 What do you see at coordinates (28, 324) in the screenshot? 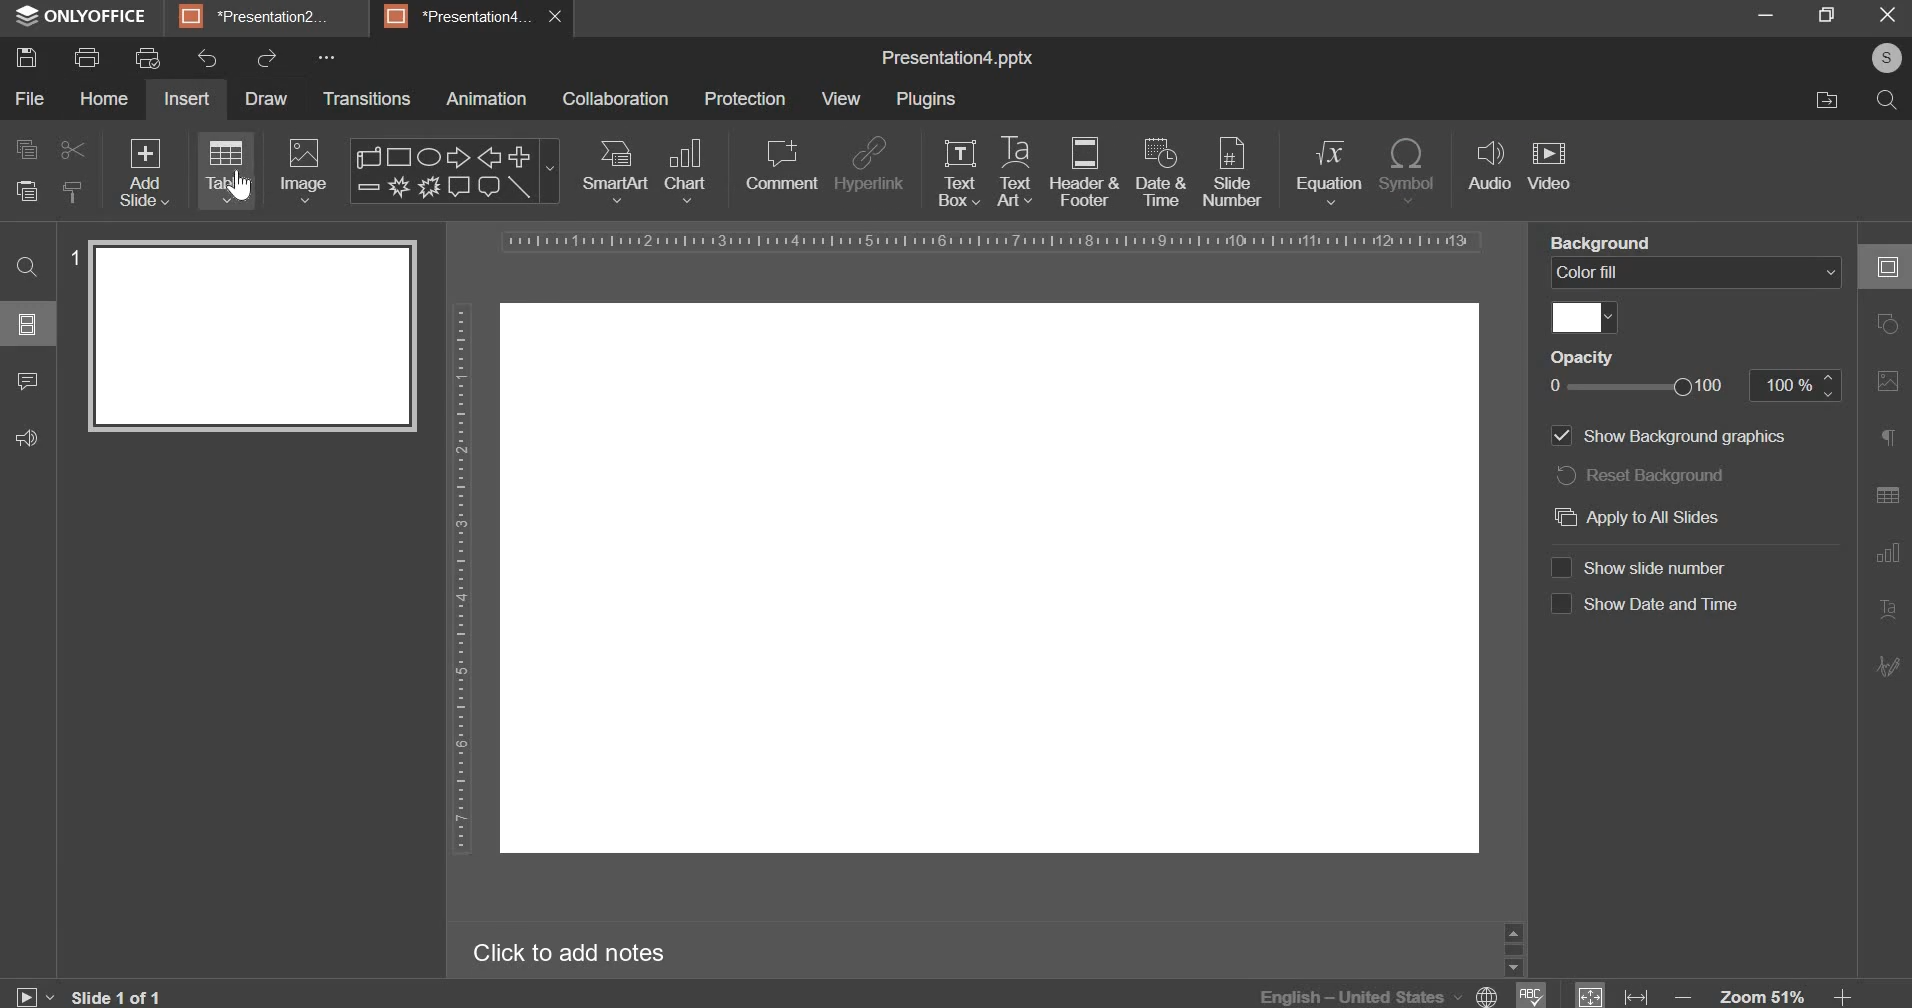
I see `slides` at bounding box center [28, 324].